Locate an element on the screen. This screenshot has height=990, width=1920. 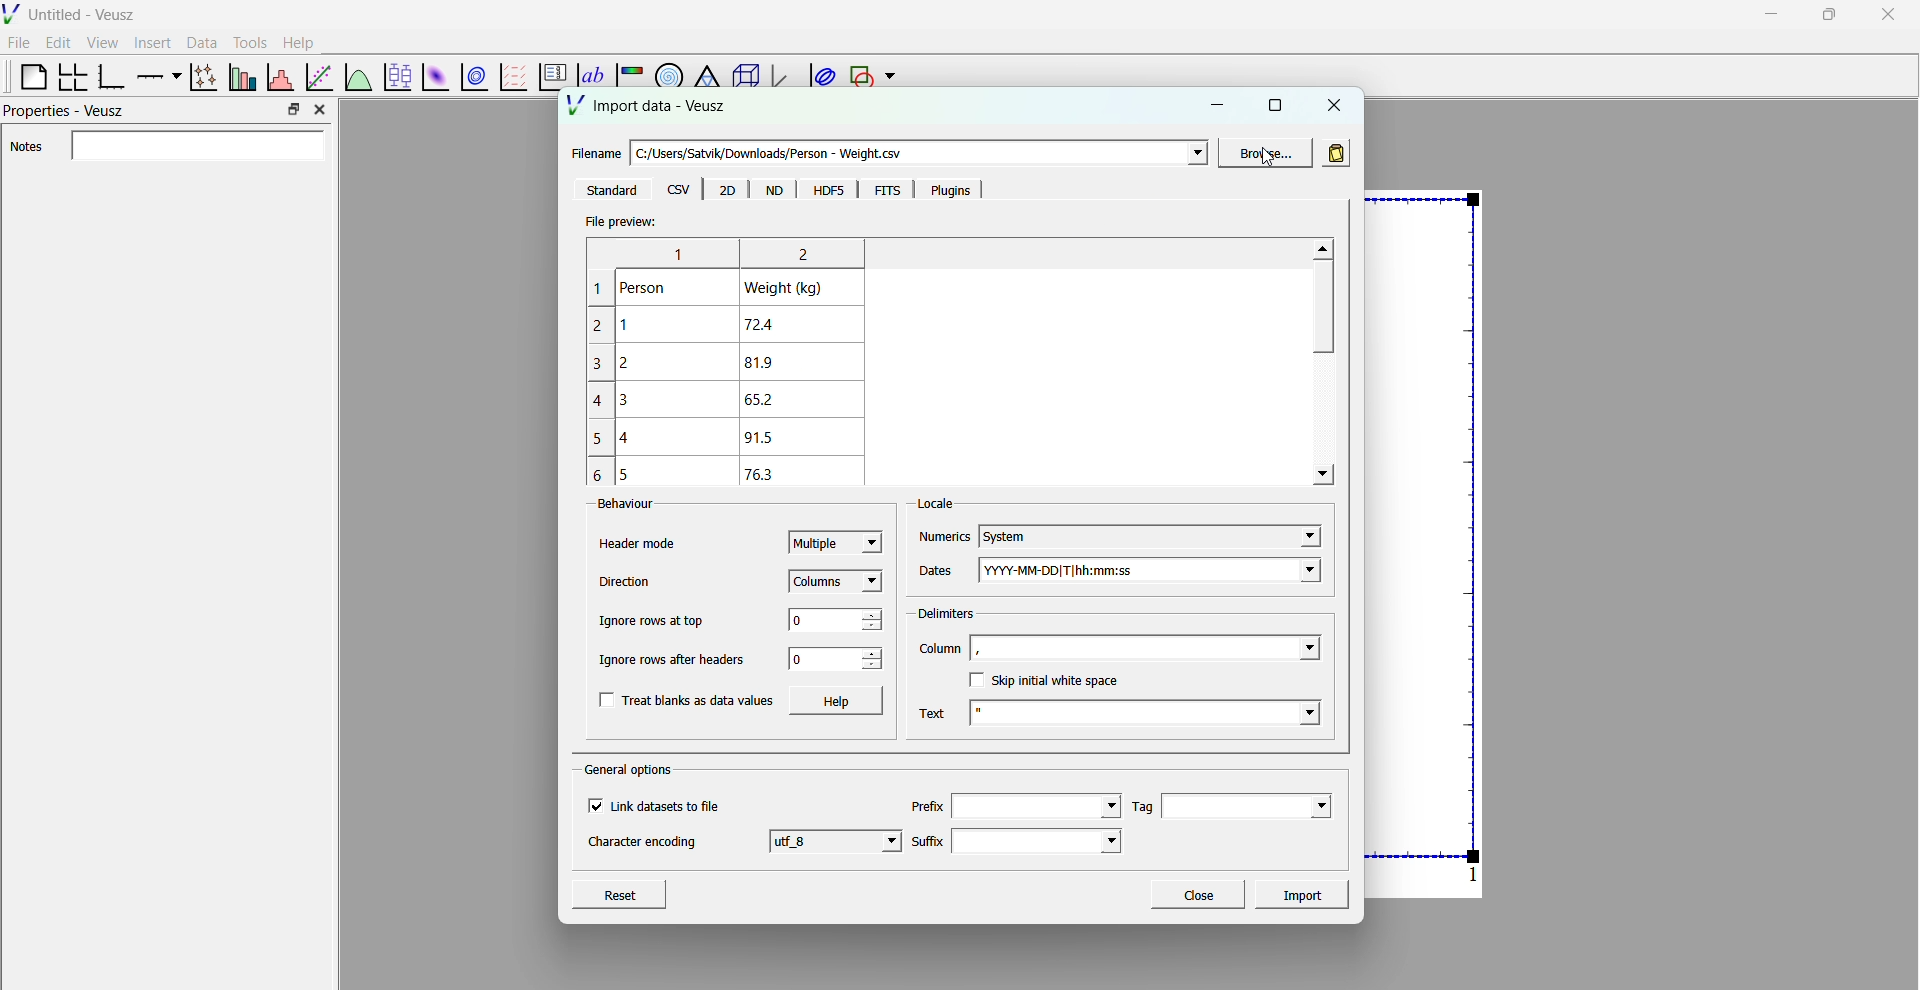
Arrange a graph in a grid is located at coordinates (71, 78).